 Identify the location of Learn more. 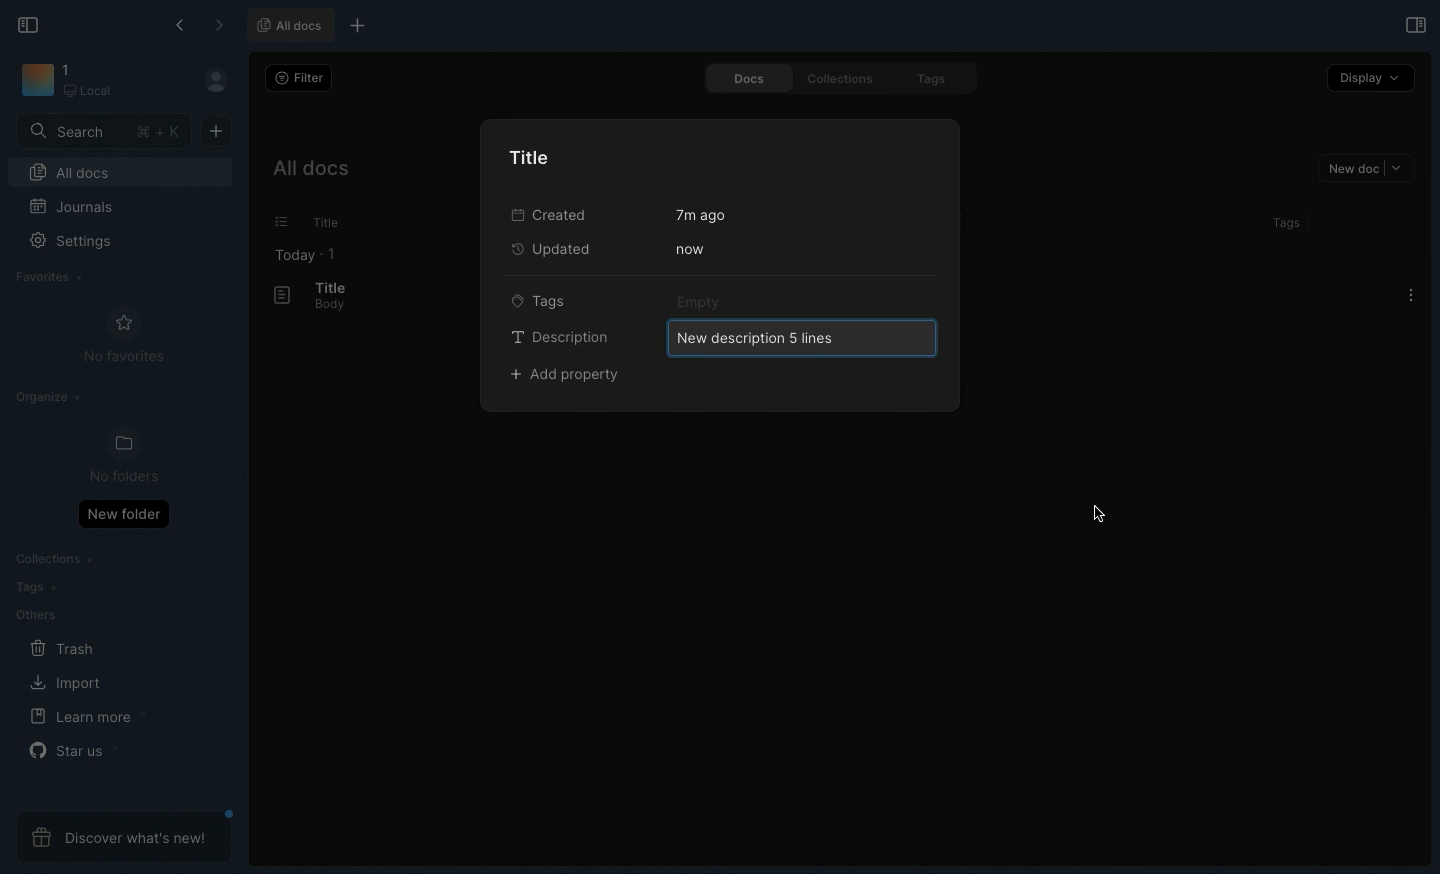
(88, 717).